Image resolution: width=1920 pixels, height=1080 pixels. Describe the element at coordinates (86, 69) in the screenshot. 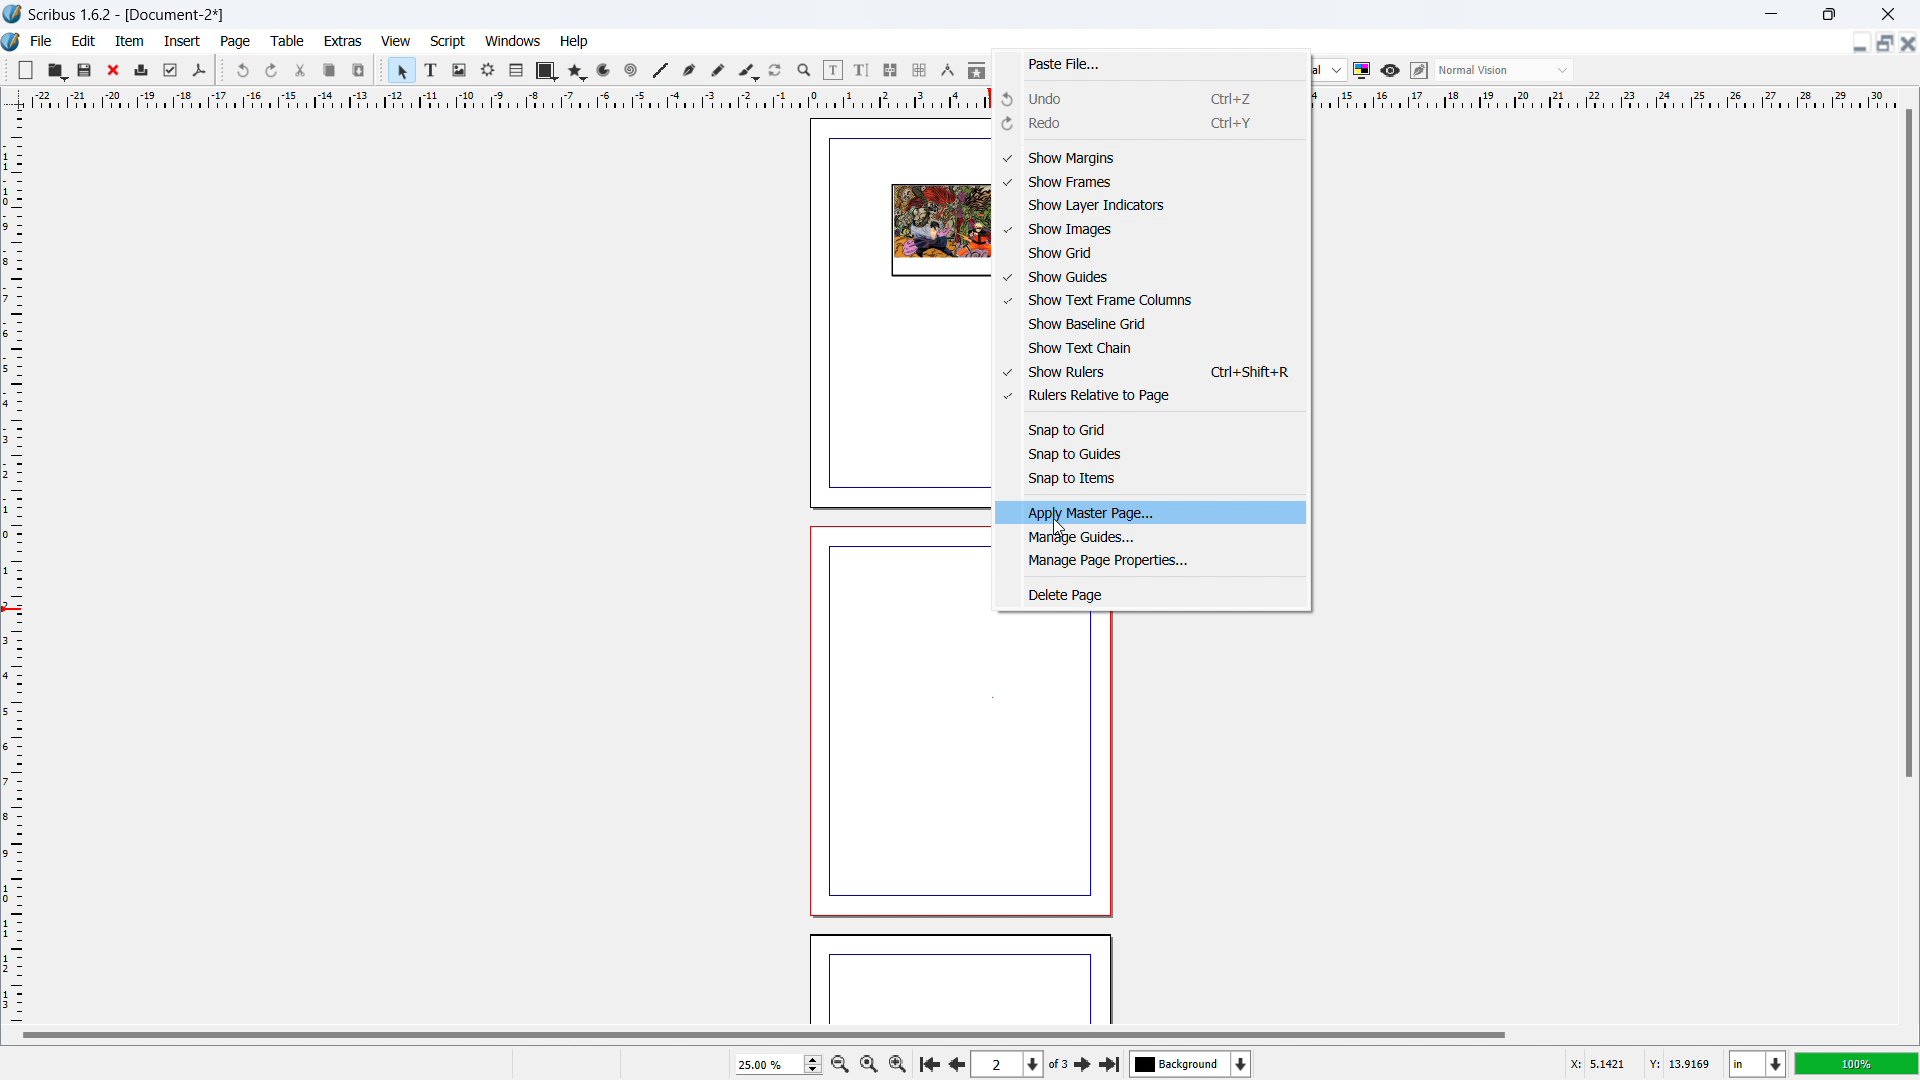

I see `save` at that location.